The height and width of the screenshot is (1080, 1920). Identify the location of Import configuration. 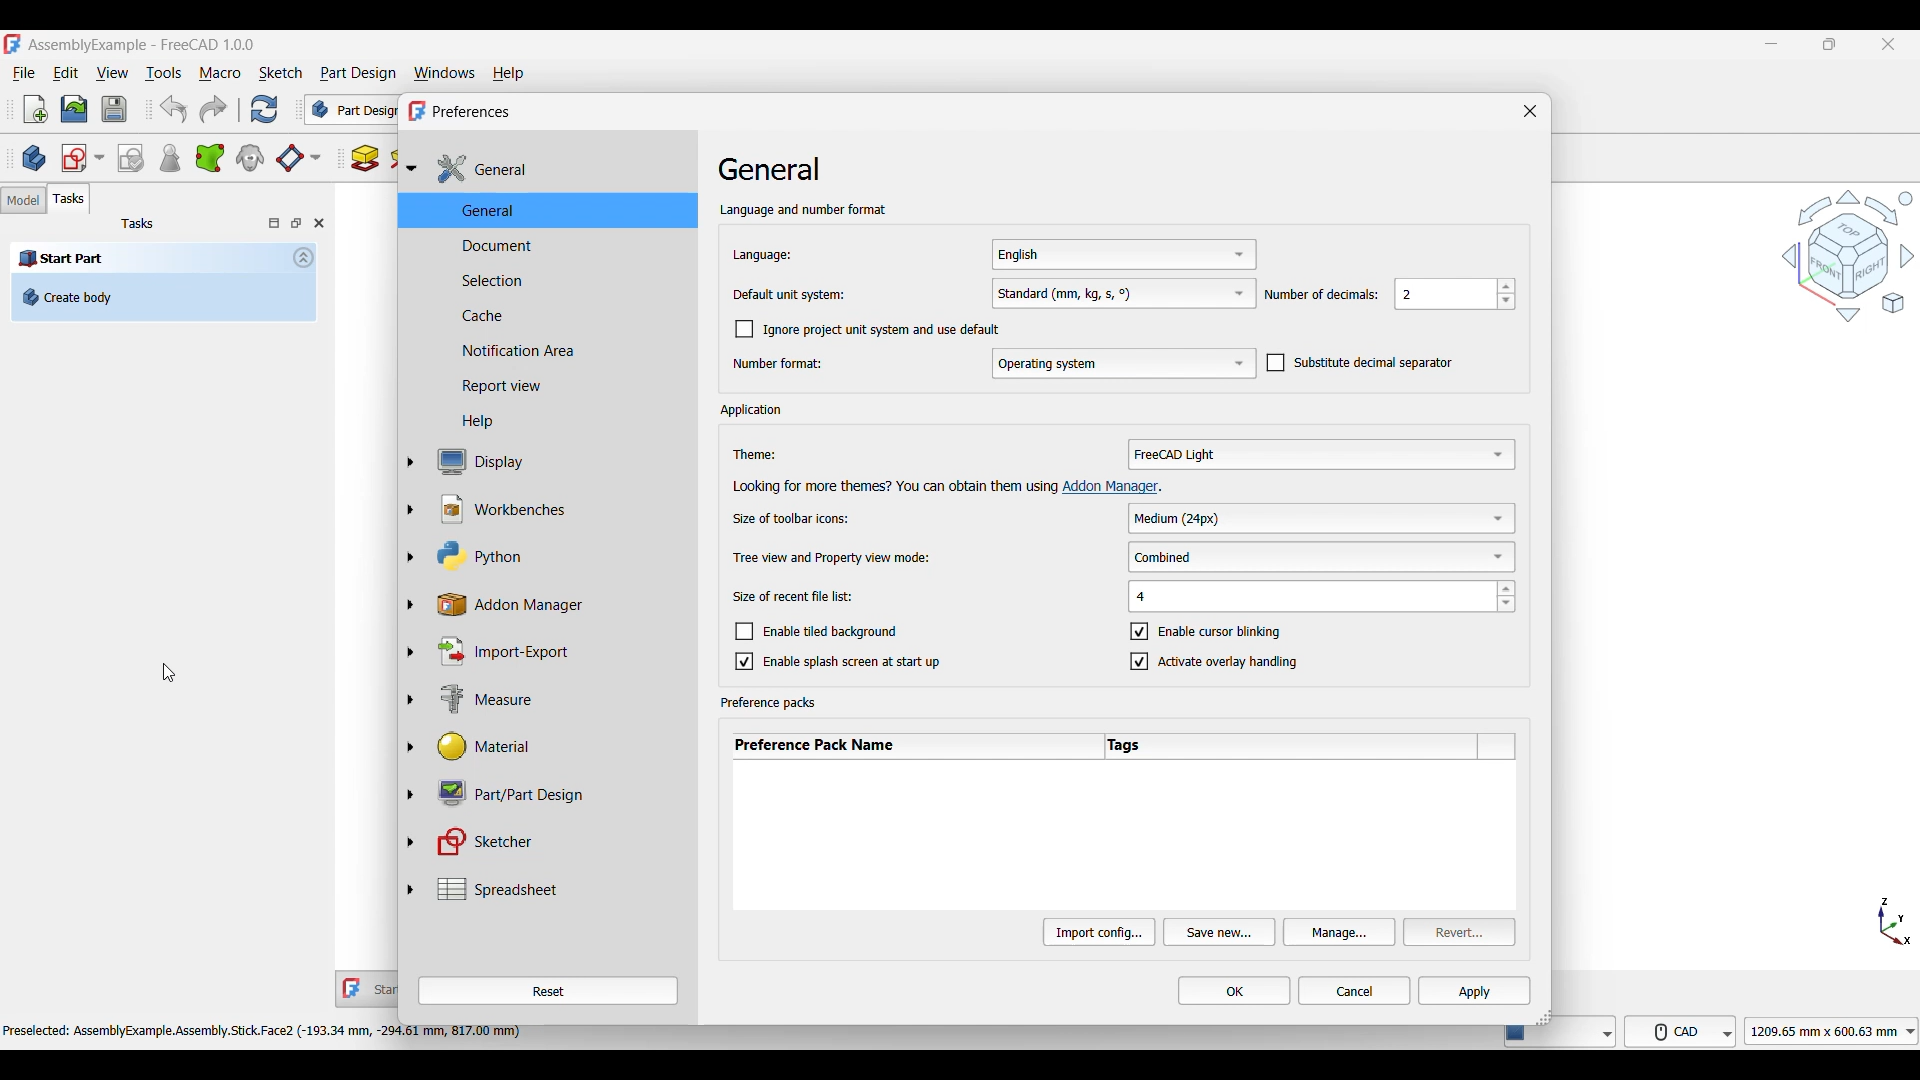
(1099, 932).